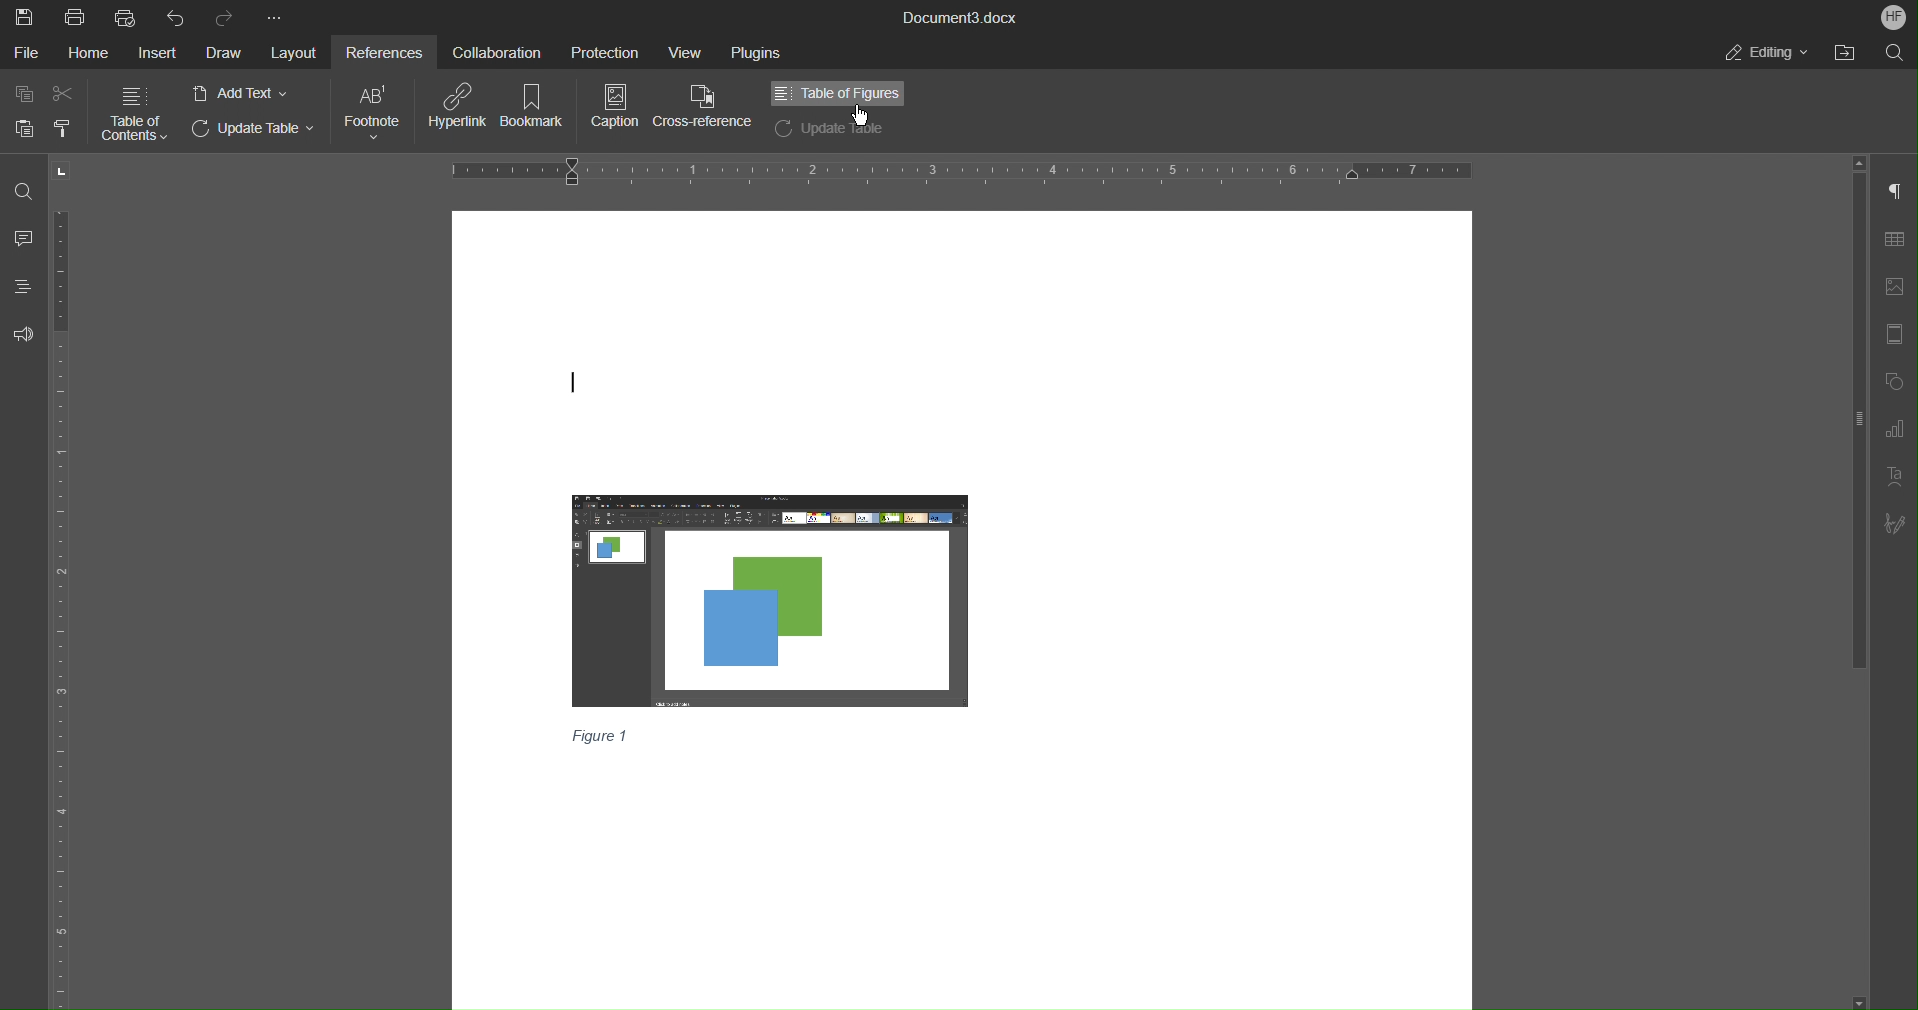  Describe the element at coordinates (22, 335) in the screenshot. I see `Feedback and Support` at that location.